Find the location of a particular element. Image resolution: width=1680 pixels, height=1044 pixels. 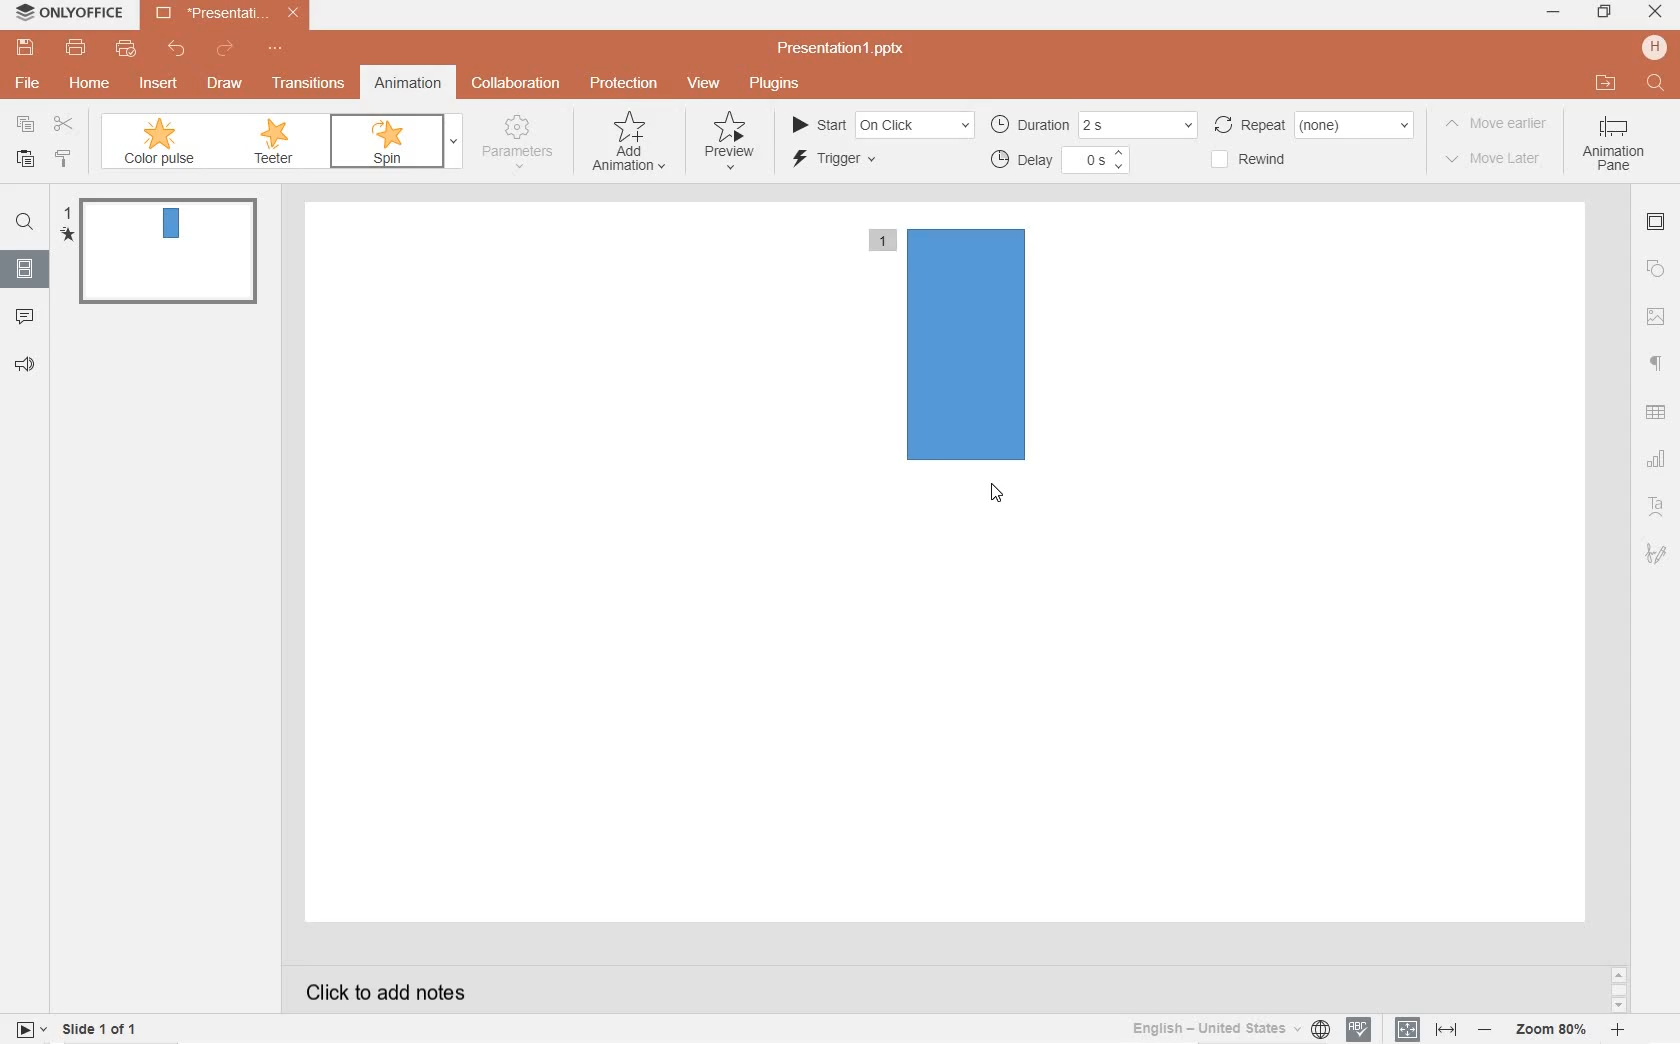

plugins is located at coordinates (773, 83).